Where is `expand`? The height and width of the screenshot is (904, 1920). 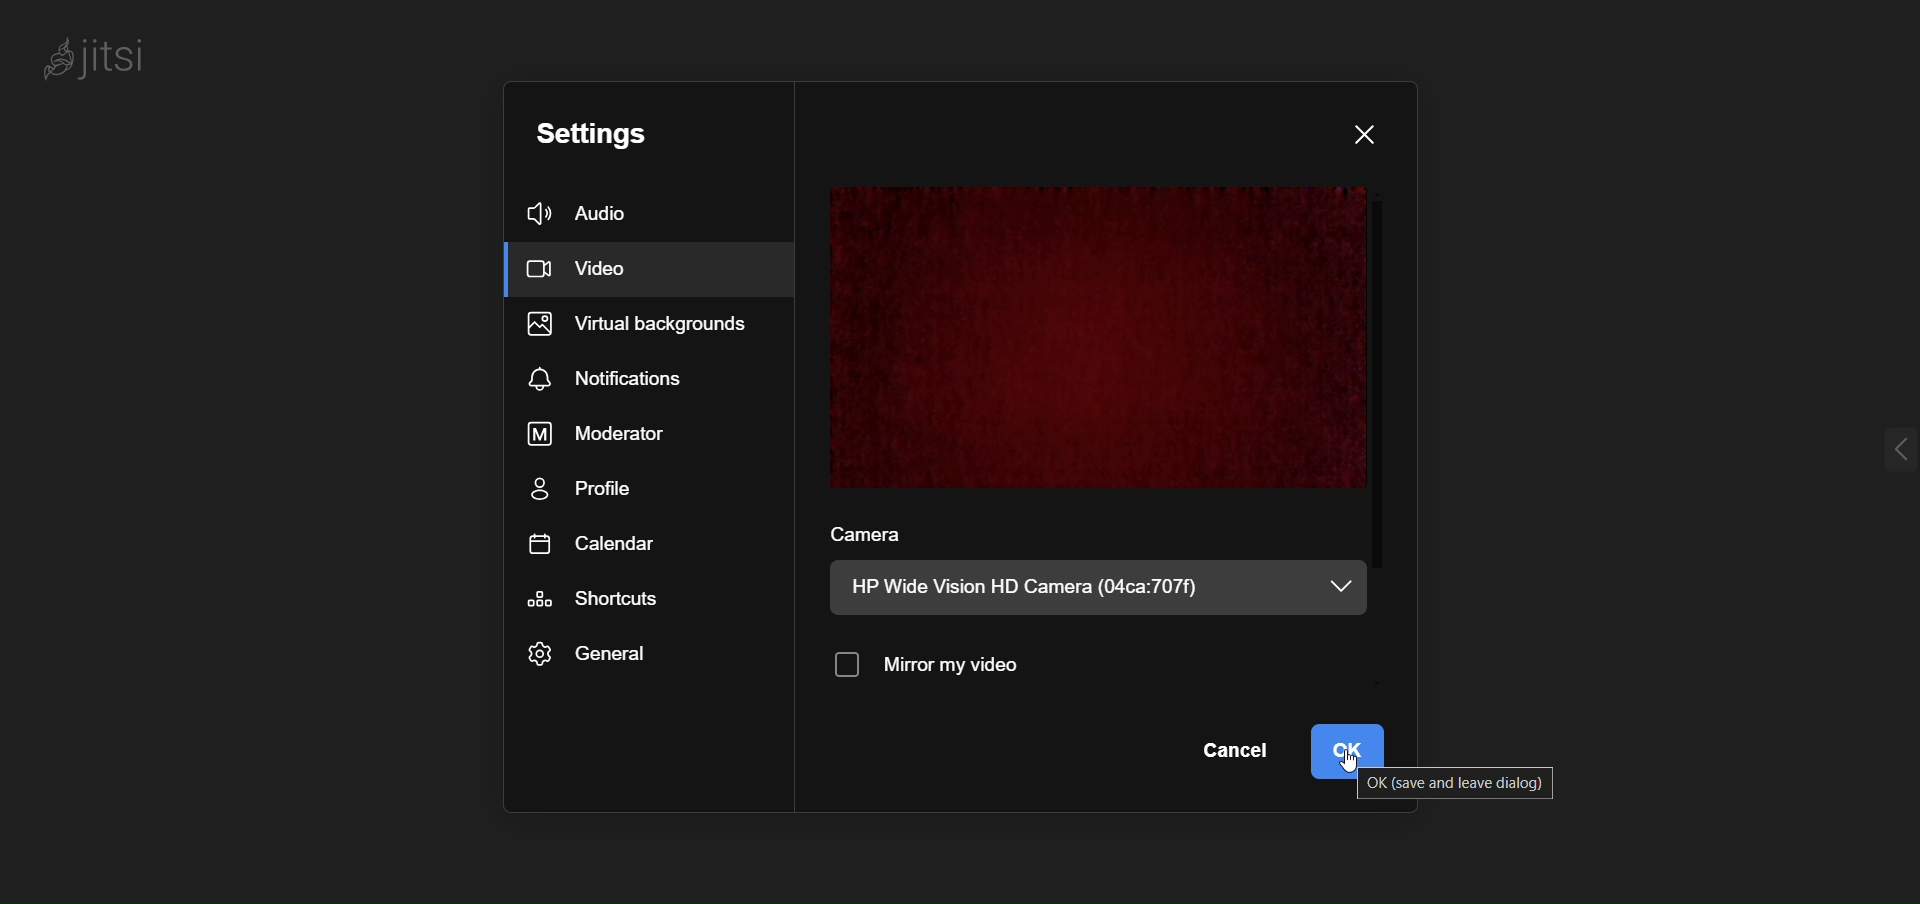
expand is located at coordinates (1884, 453).